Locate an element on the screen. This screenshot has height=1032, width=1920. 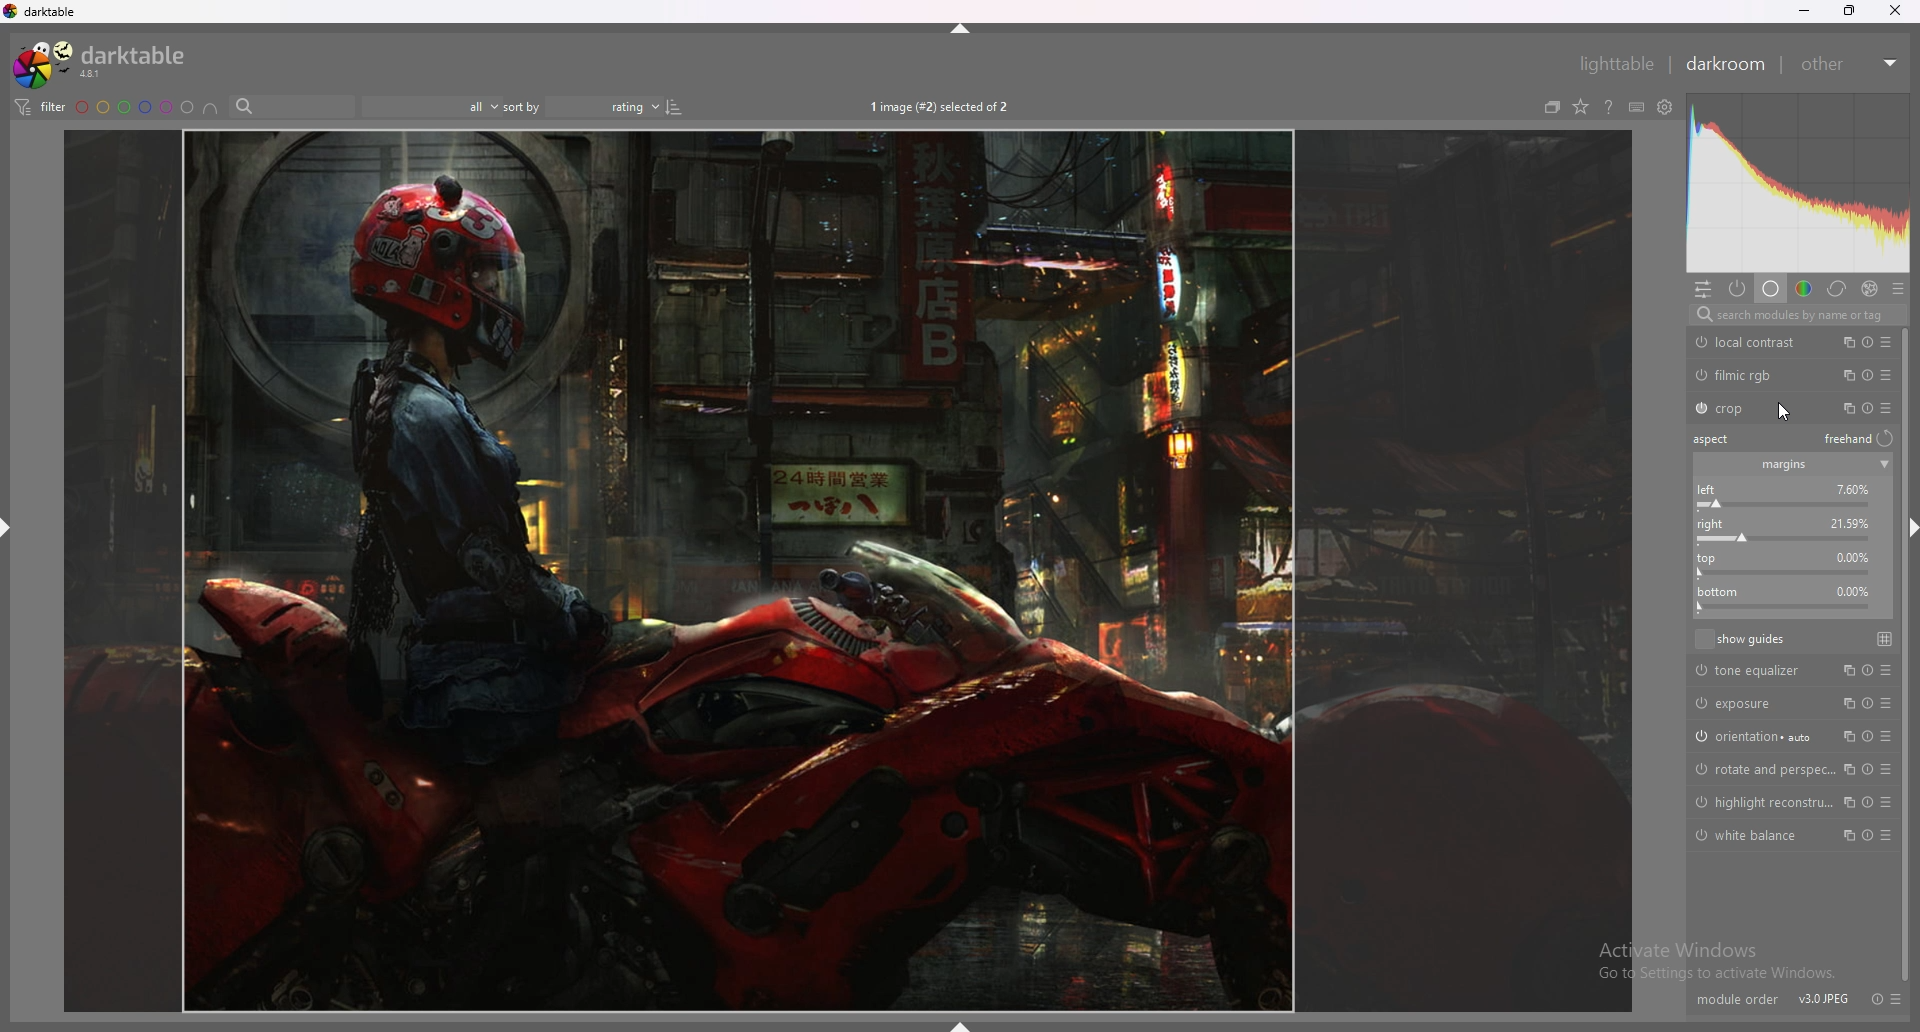
multiple instances action is located at coordinates (1845, 736).